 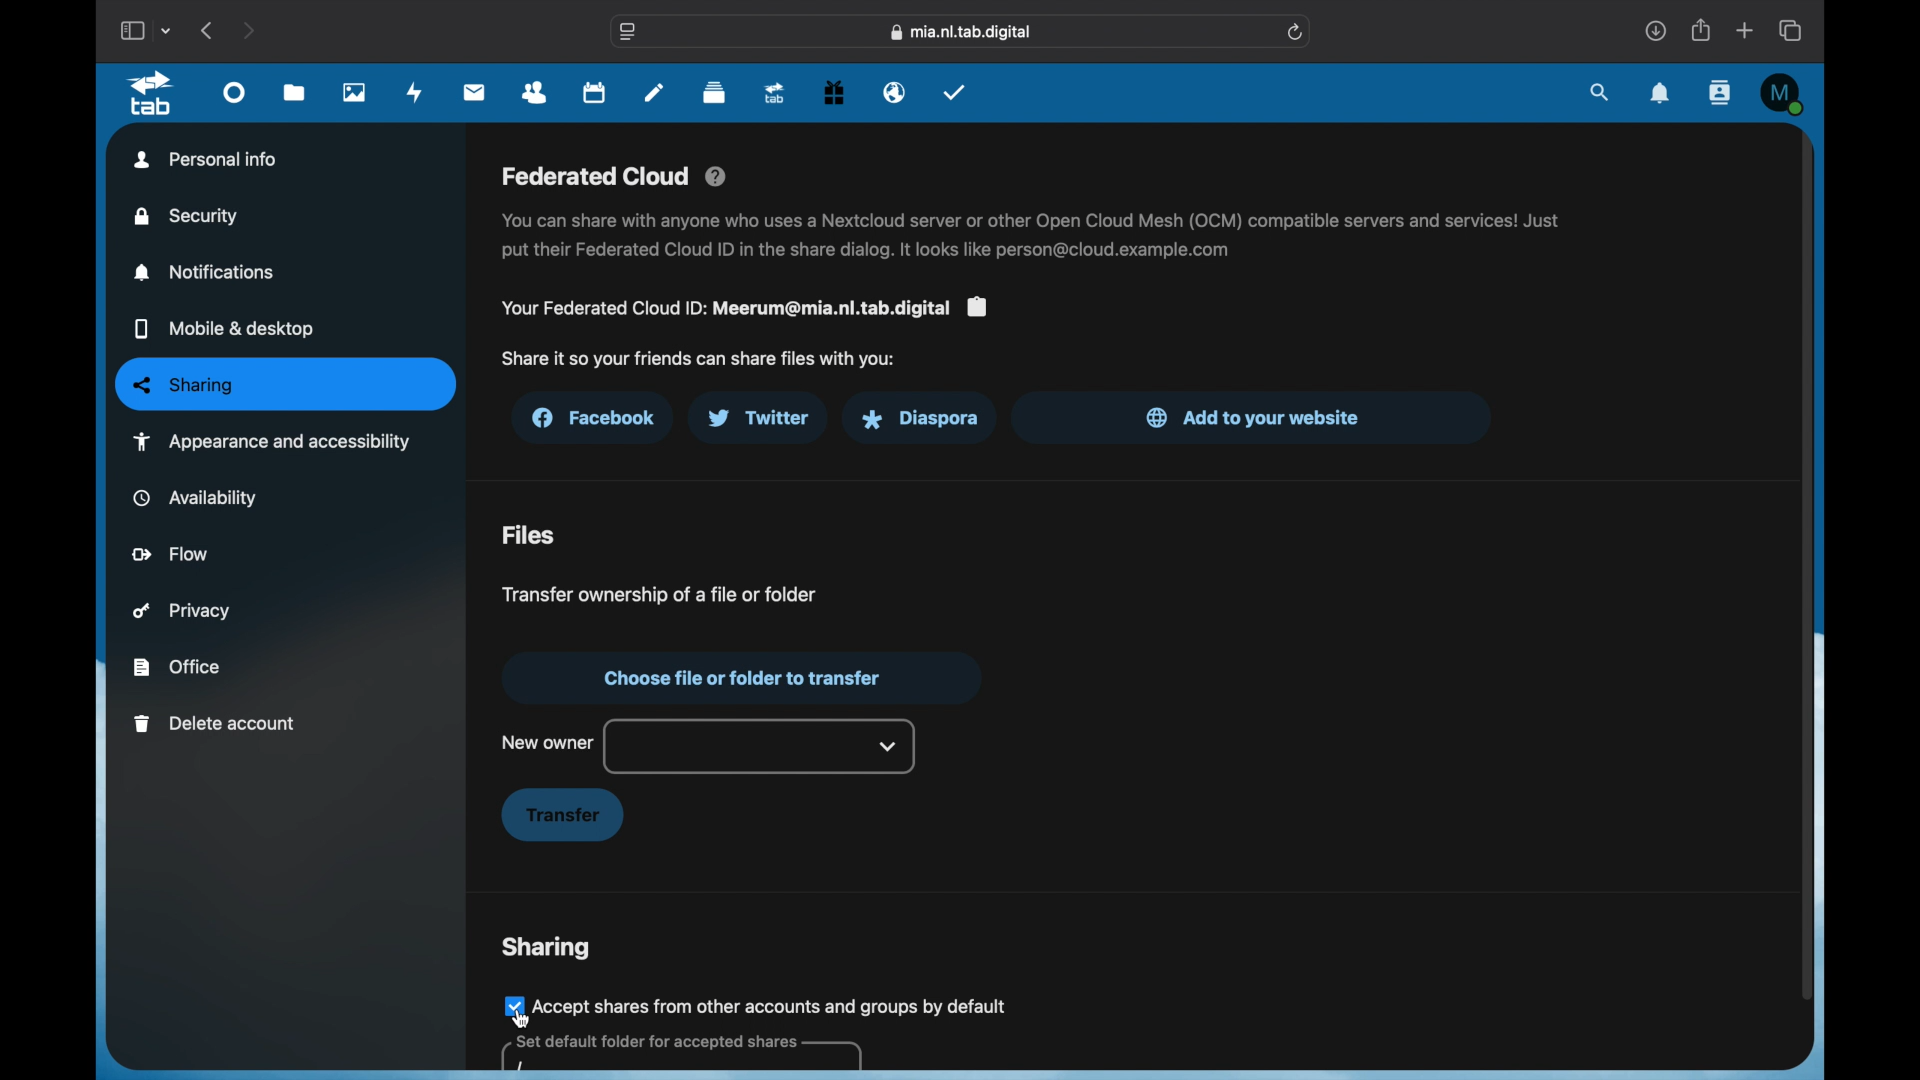 What do you see at coordinates (1782, 93) in the screenshot?
I see `M` at bounding box center [1782, 93].